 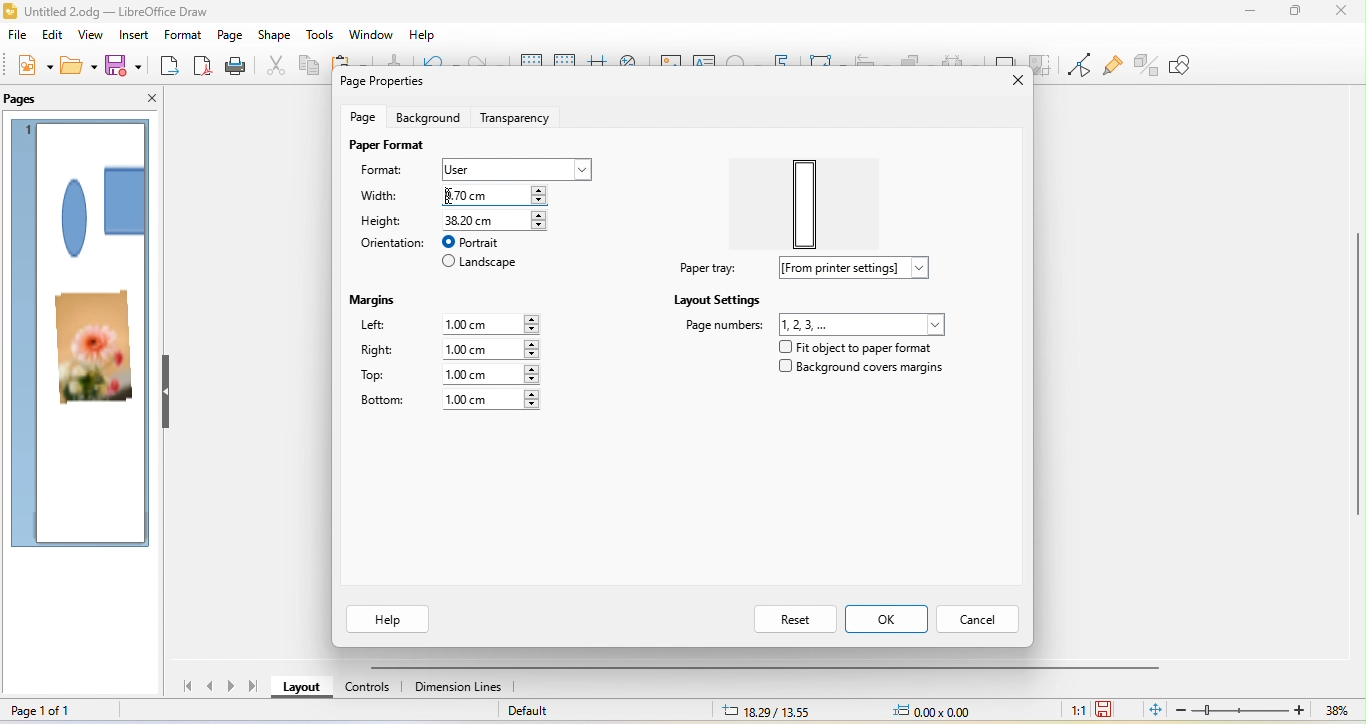 I want to click on last page, so click(x=255, y=688).